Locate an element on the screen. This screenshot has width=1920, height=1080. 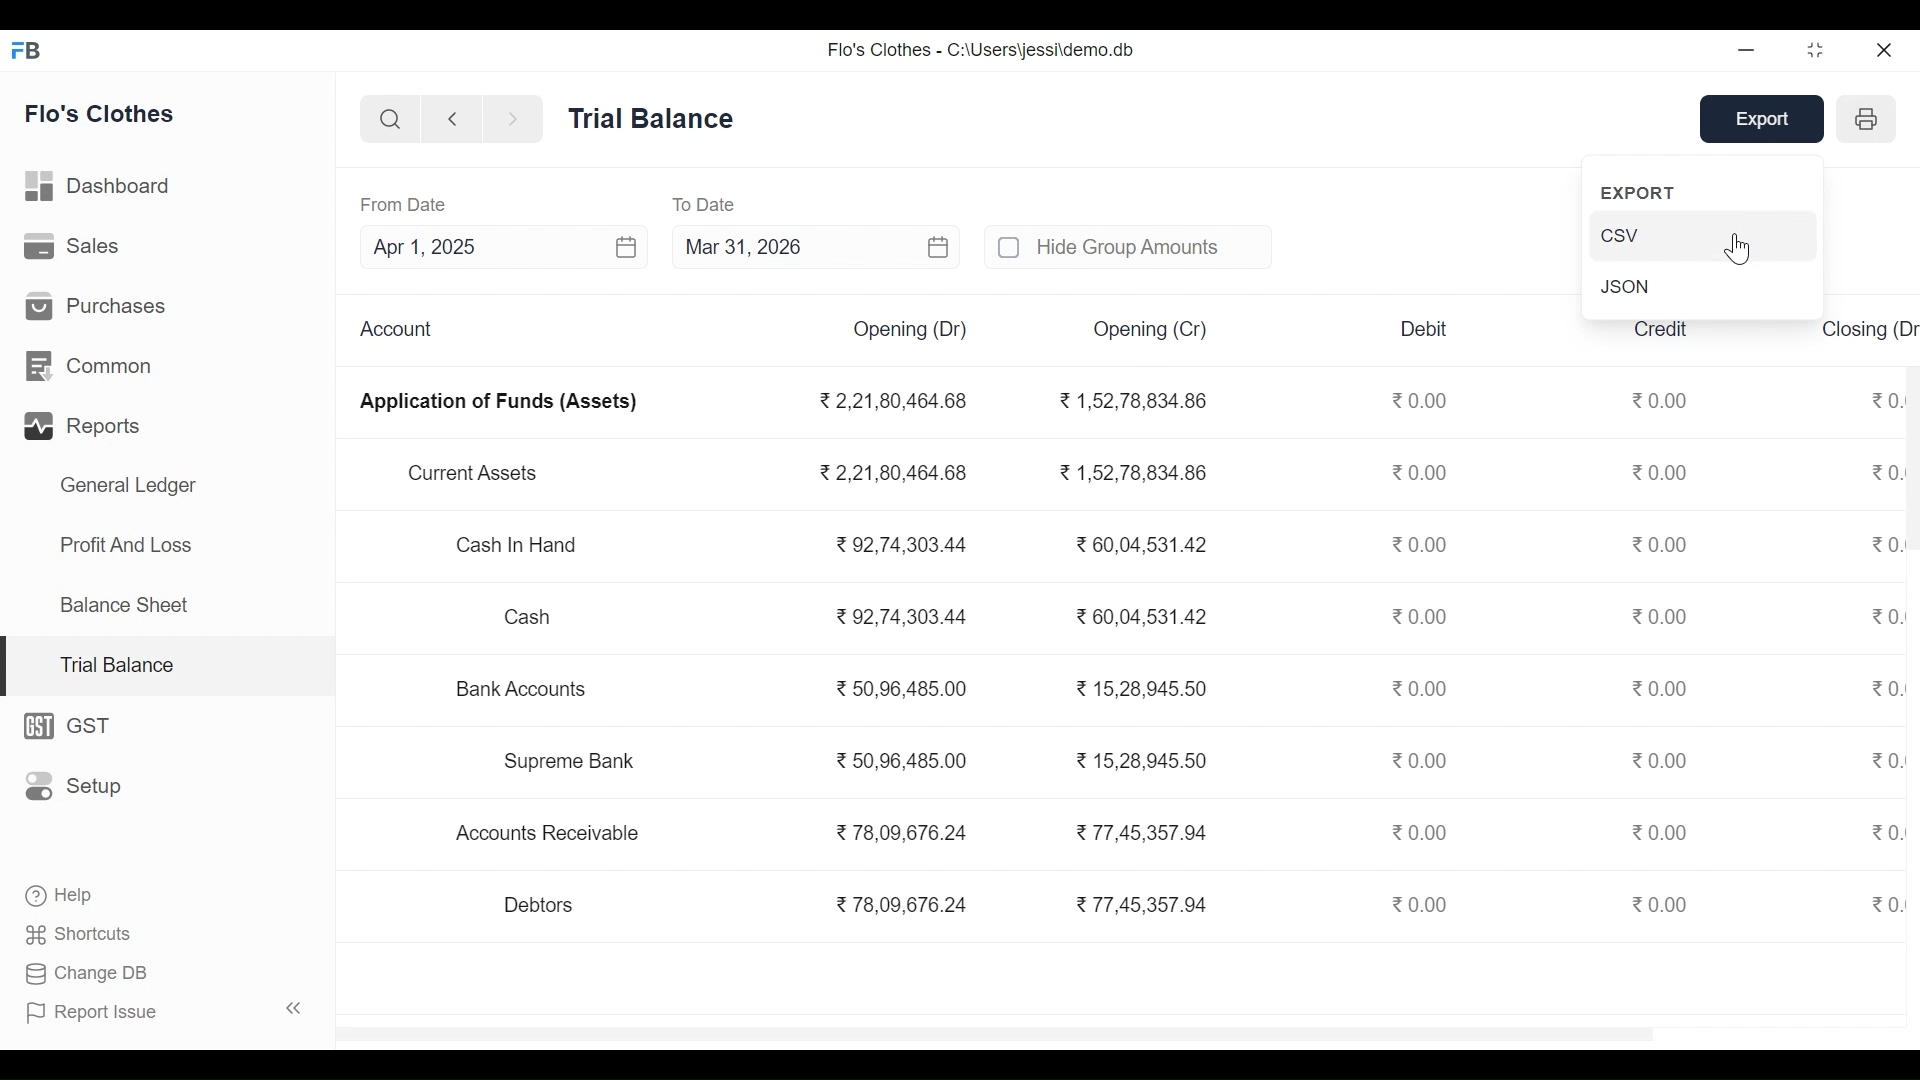
92,74,303.44 is located at coordinates (901, 616).